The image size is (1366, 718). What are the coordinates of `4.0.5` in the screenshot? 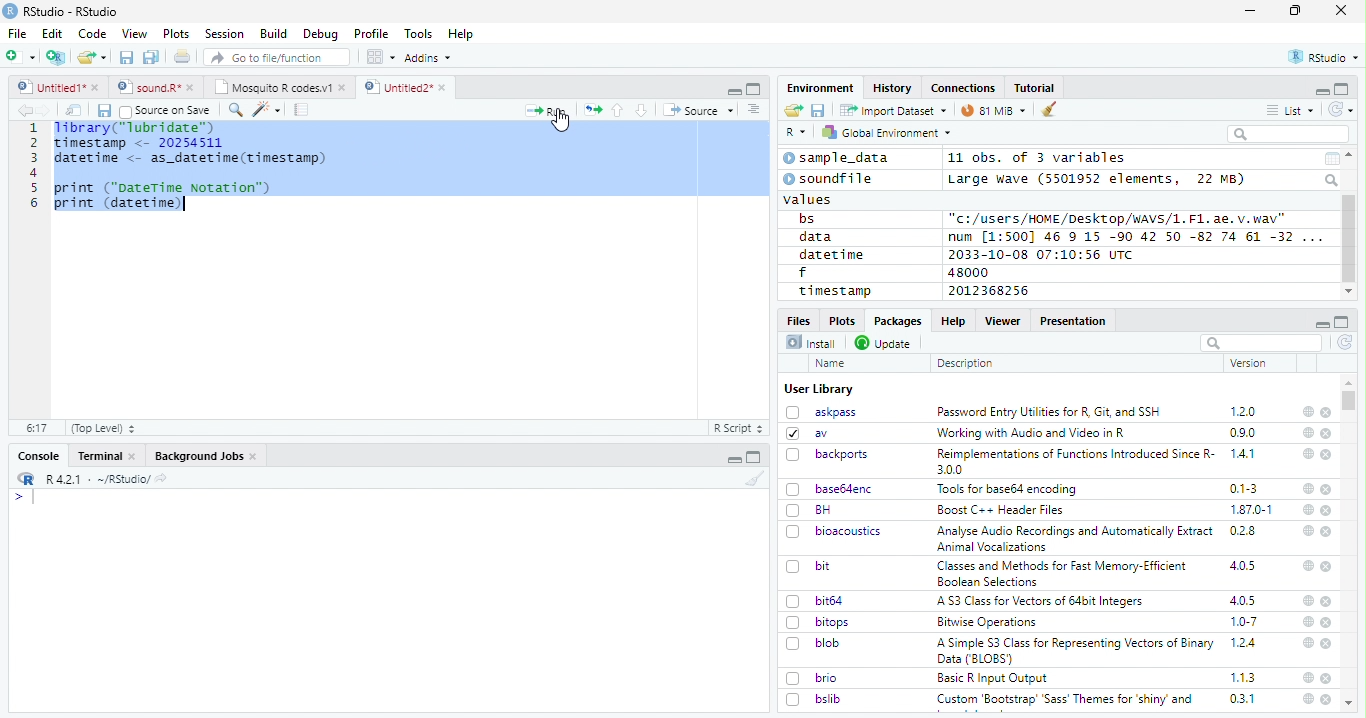 It's located at (1243, 600).